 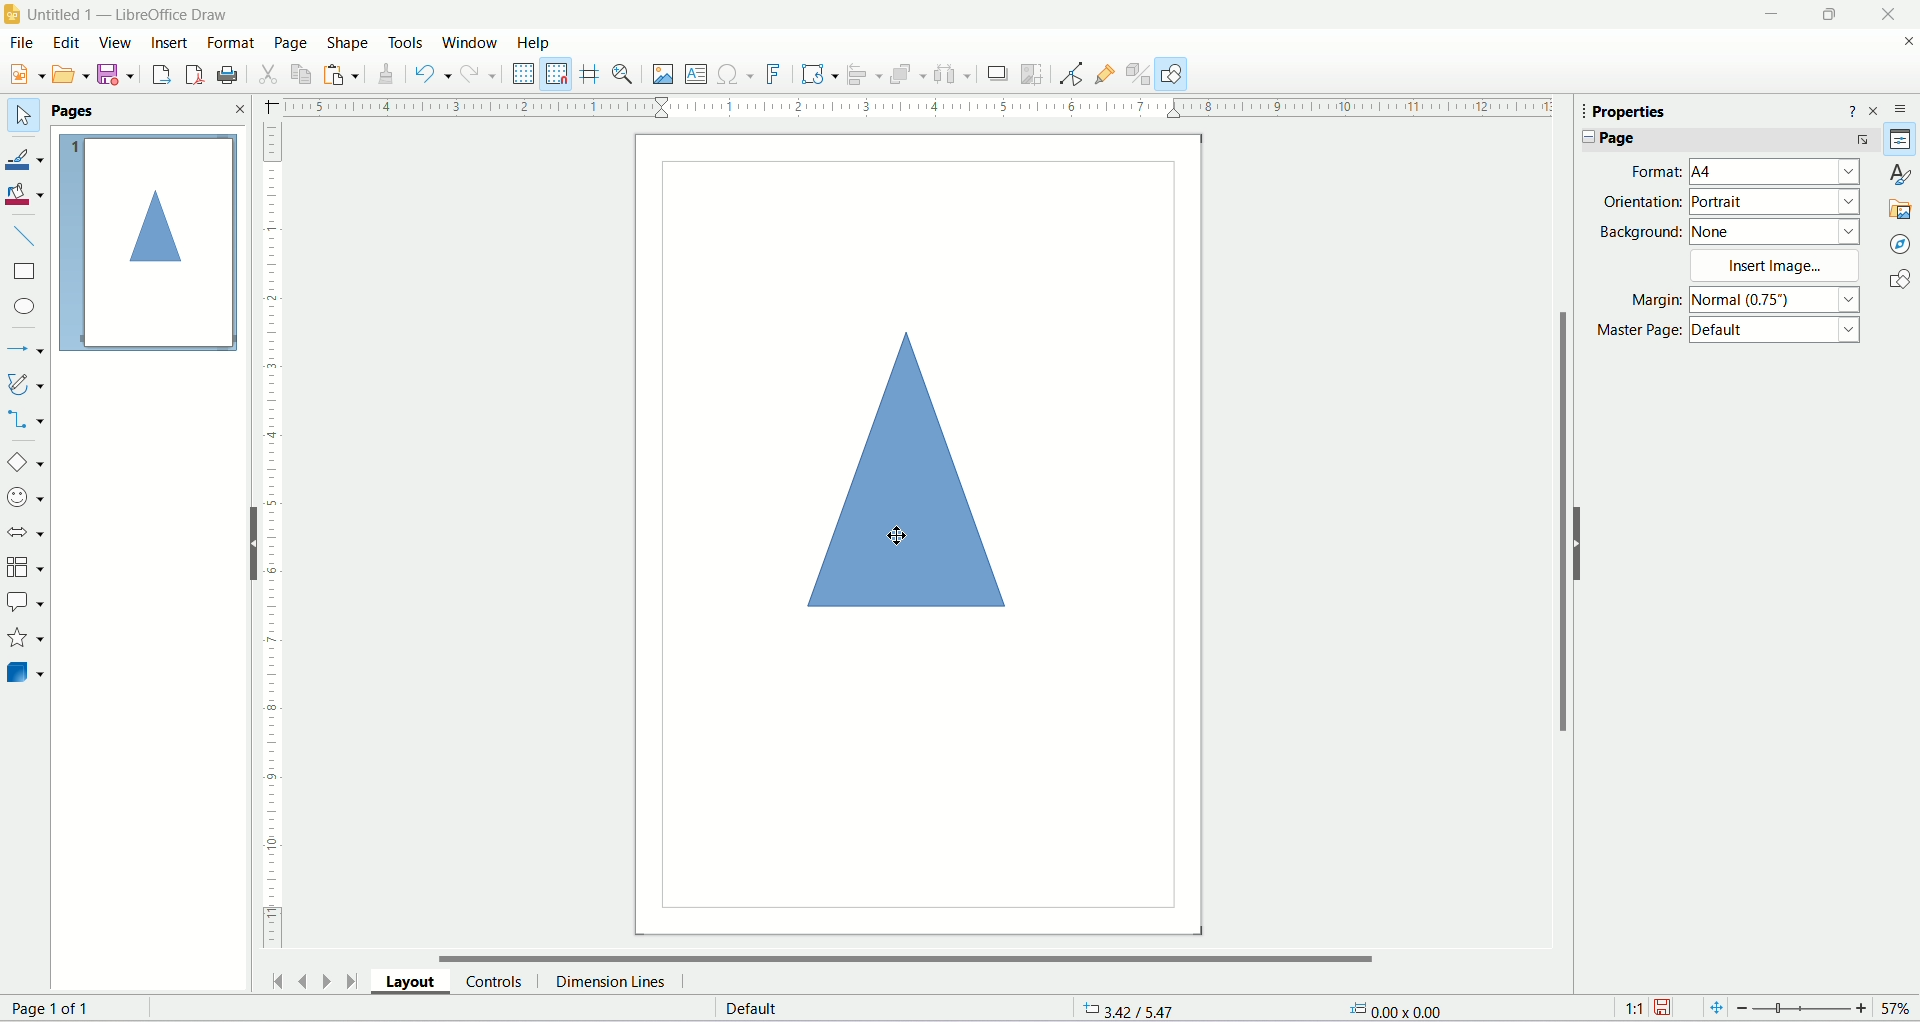 What do you see at coordinates (26, 235) in the screenshot?
I see `Insert line` at bounding box center [26, 235].